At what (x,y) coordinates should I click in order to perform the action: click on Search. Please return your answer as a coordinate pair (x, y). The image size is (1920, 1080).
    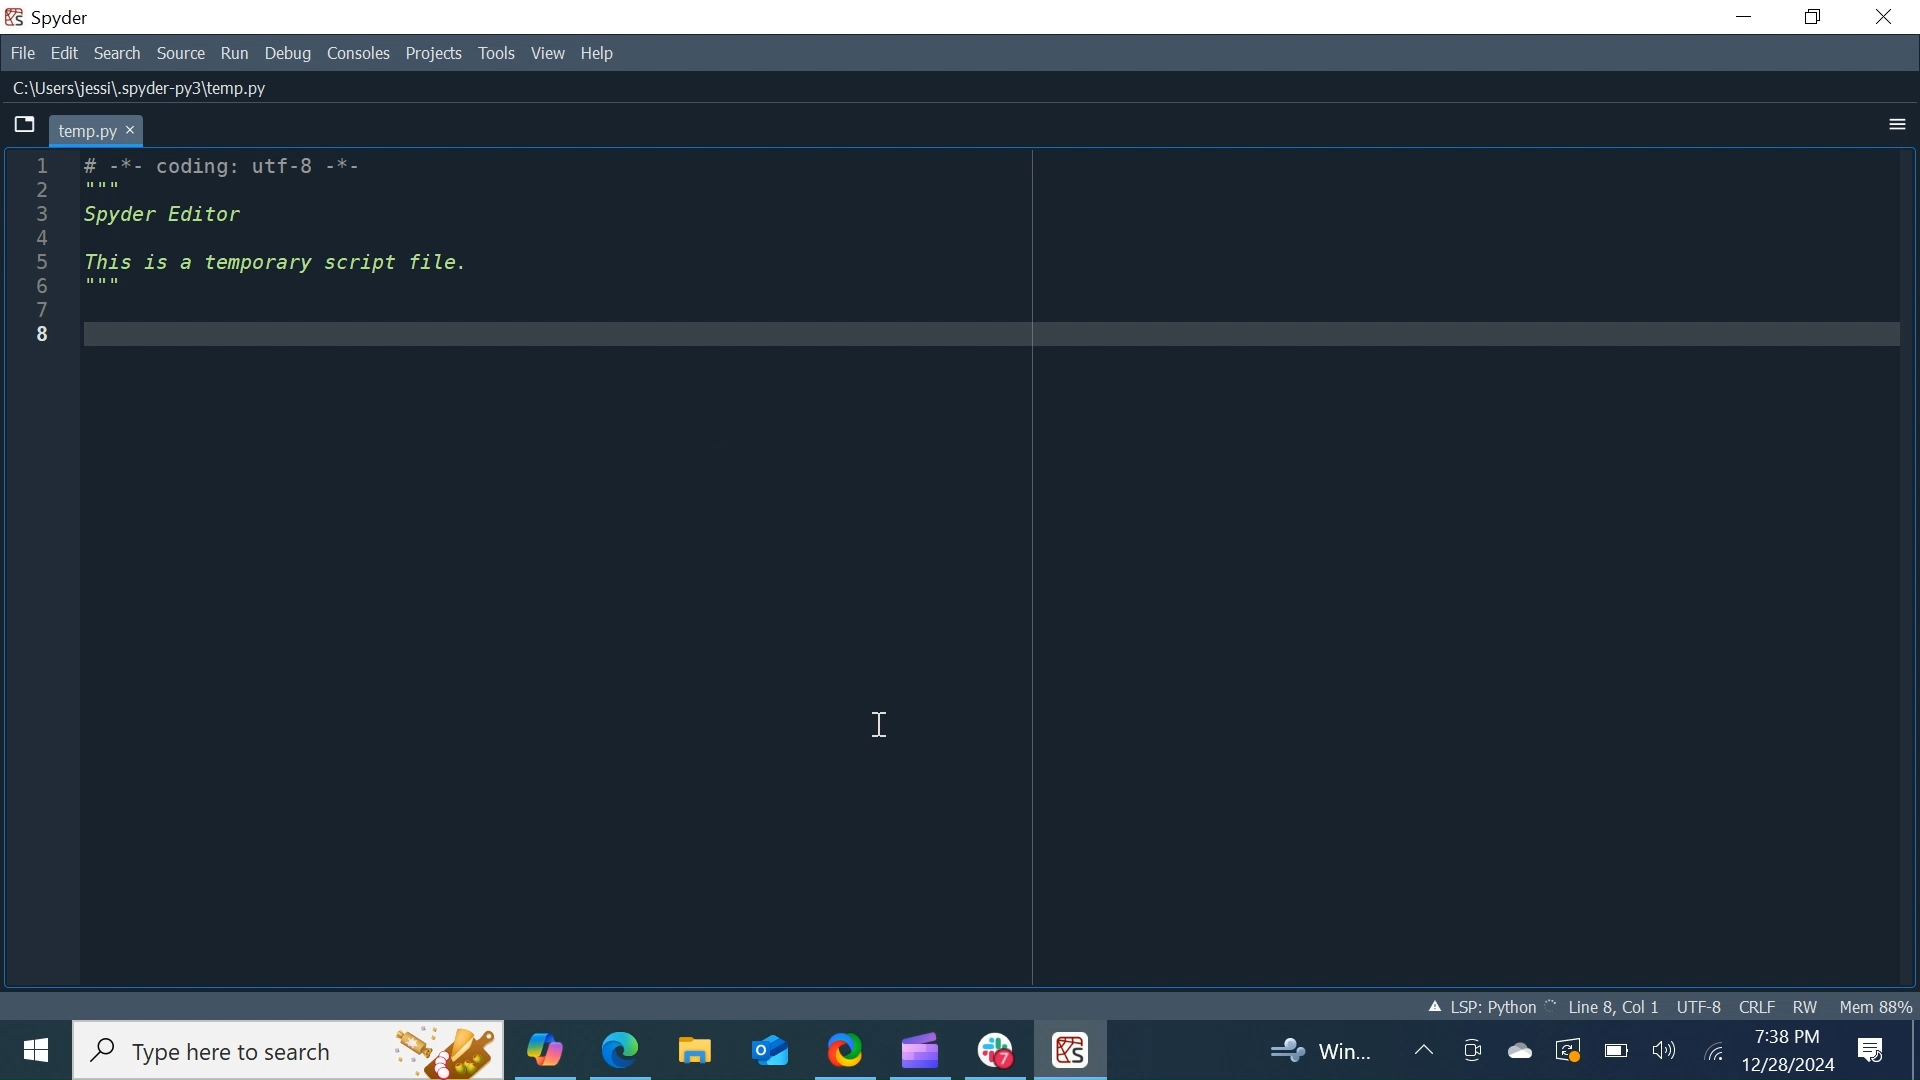
    Looking at the image, I should click on (290, 1050).